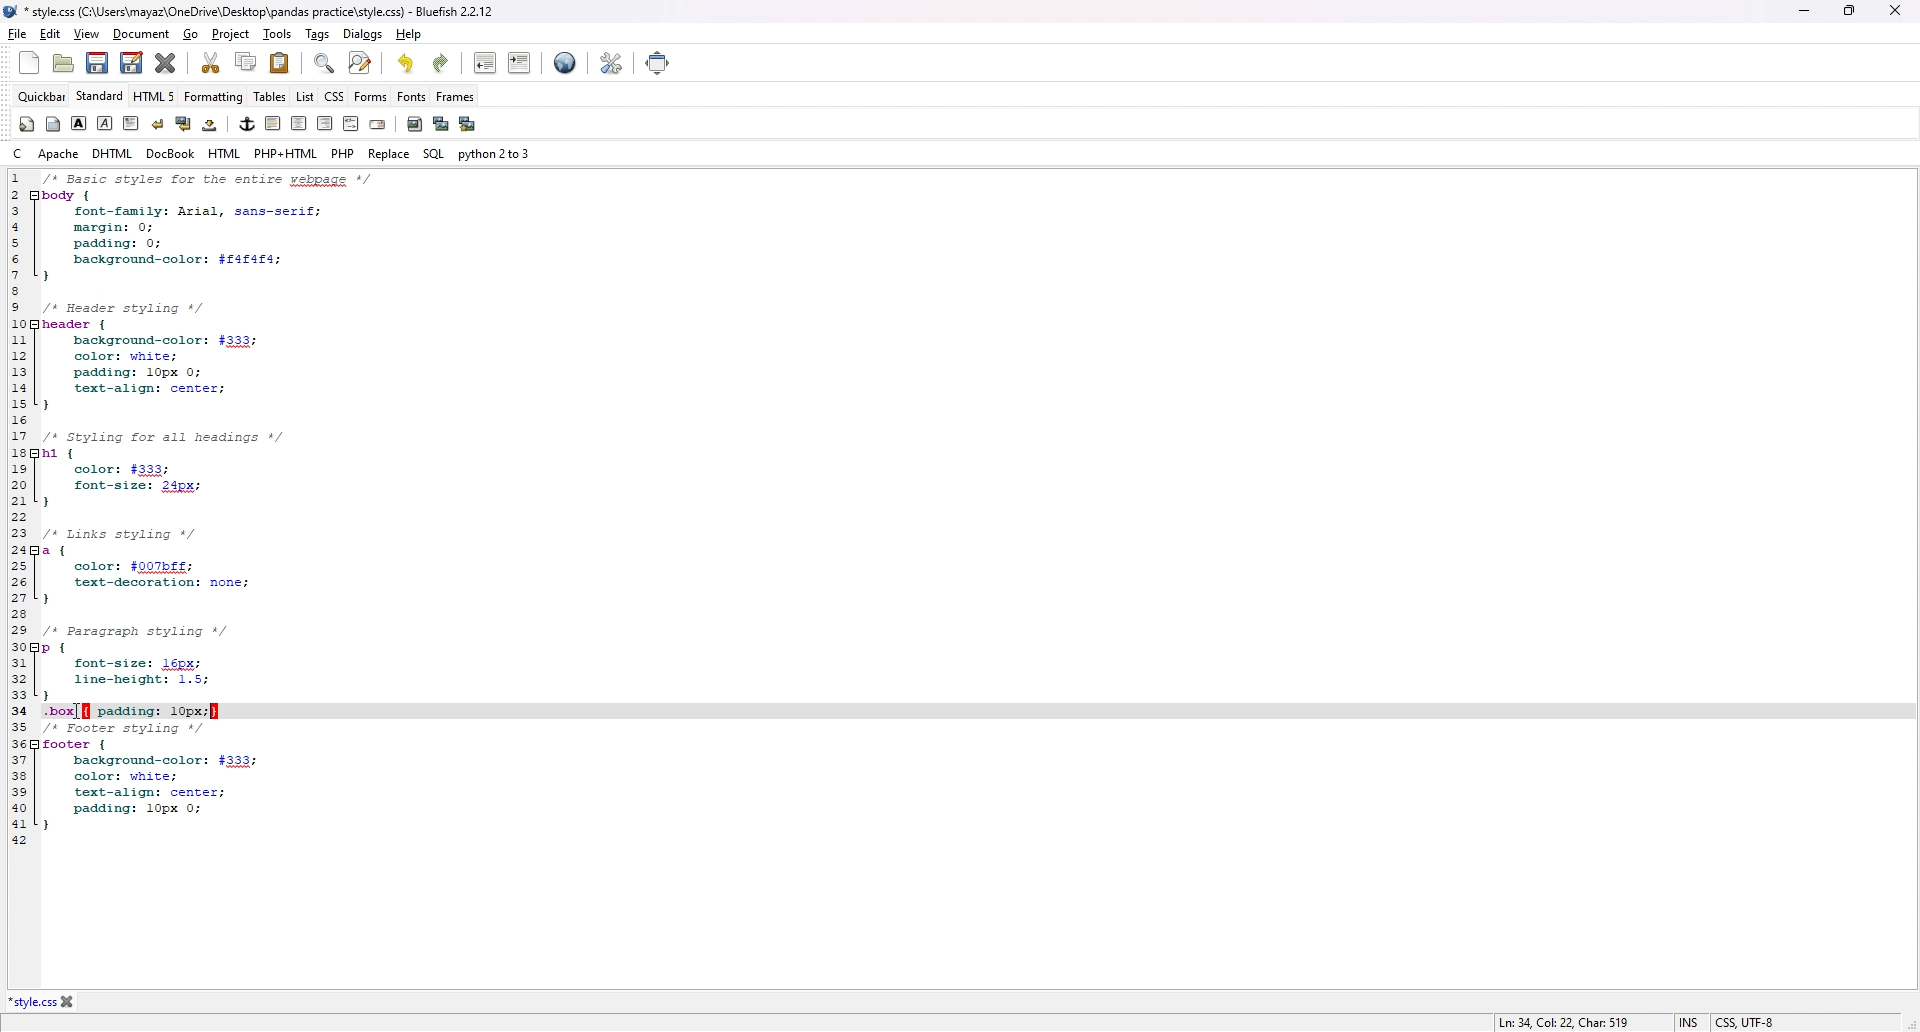 Image resolution: width=1920 pixels, height=1032 pixels. I want to click on undo, so click(403, 64).